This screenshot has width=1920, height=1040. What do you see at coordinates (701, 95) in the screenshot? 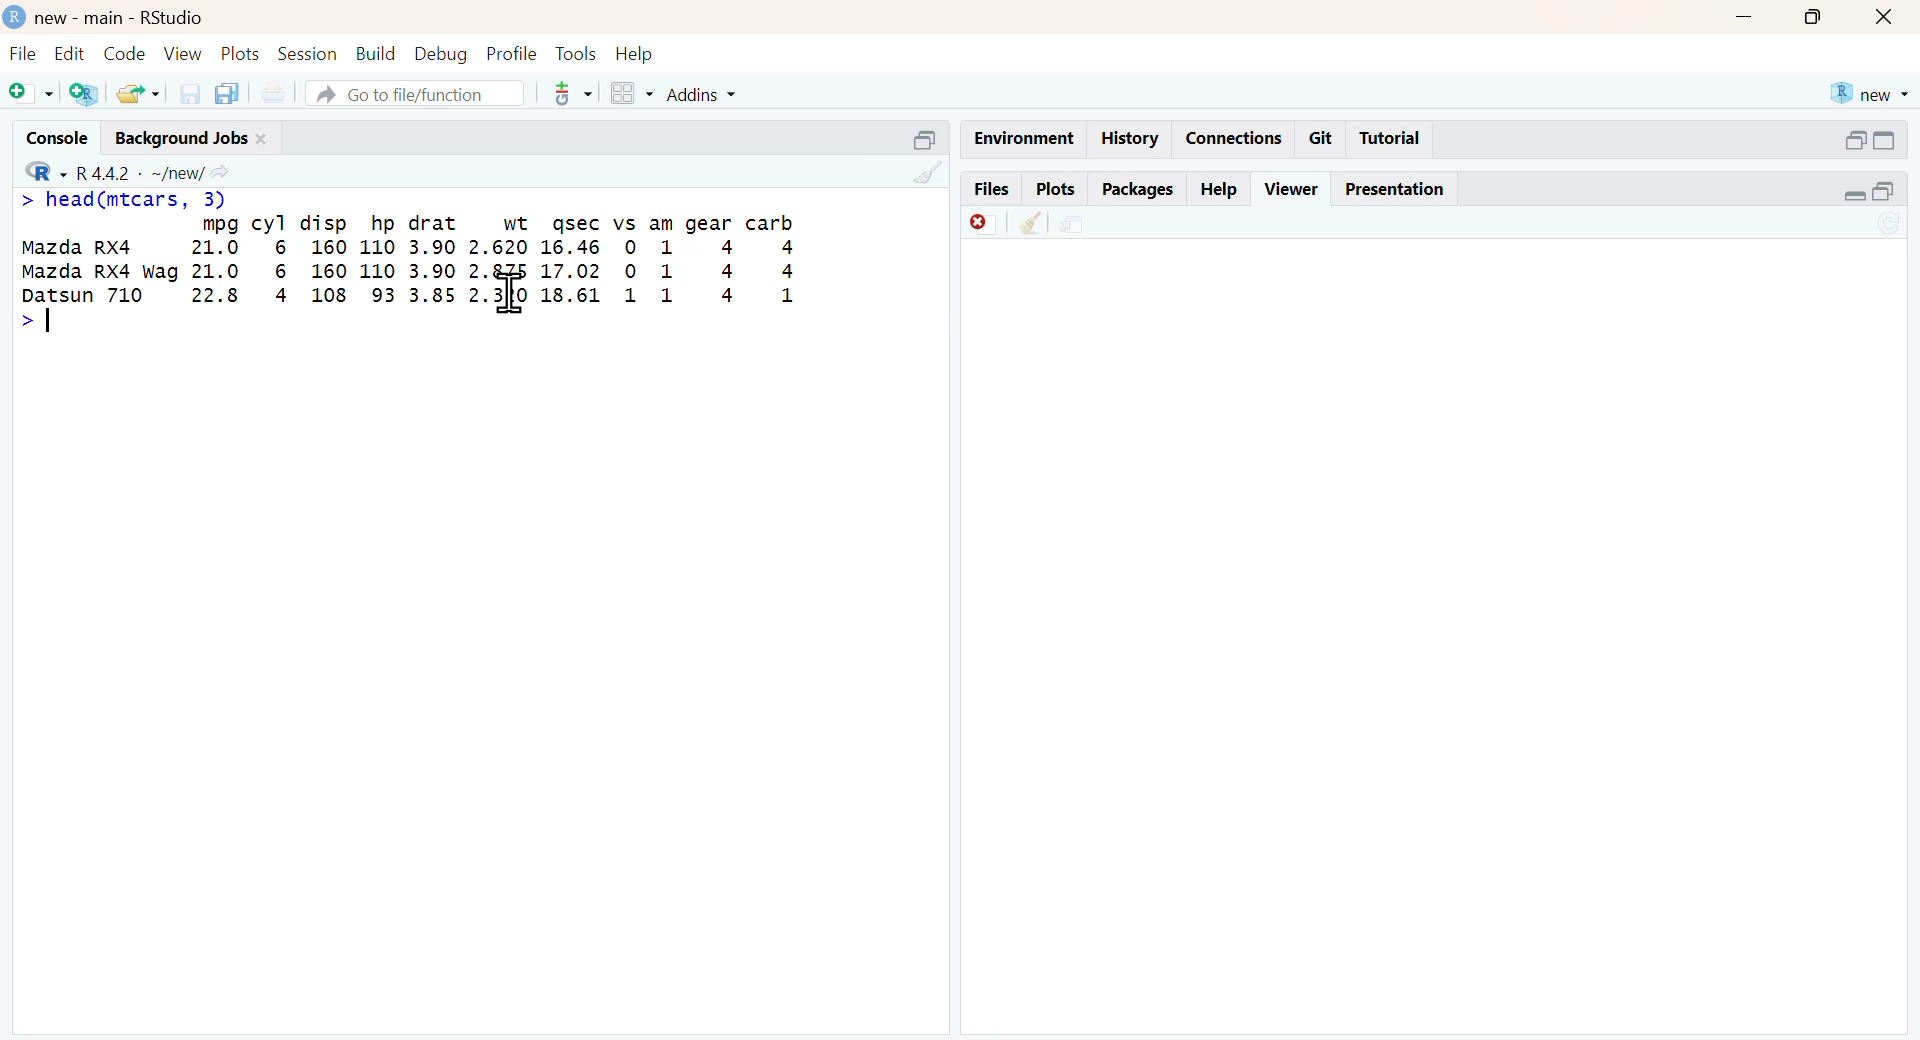
I see `Addins +` at bounding box center [701, 95].